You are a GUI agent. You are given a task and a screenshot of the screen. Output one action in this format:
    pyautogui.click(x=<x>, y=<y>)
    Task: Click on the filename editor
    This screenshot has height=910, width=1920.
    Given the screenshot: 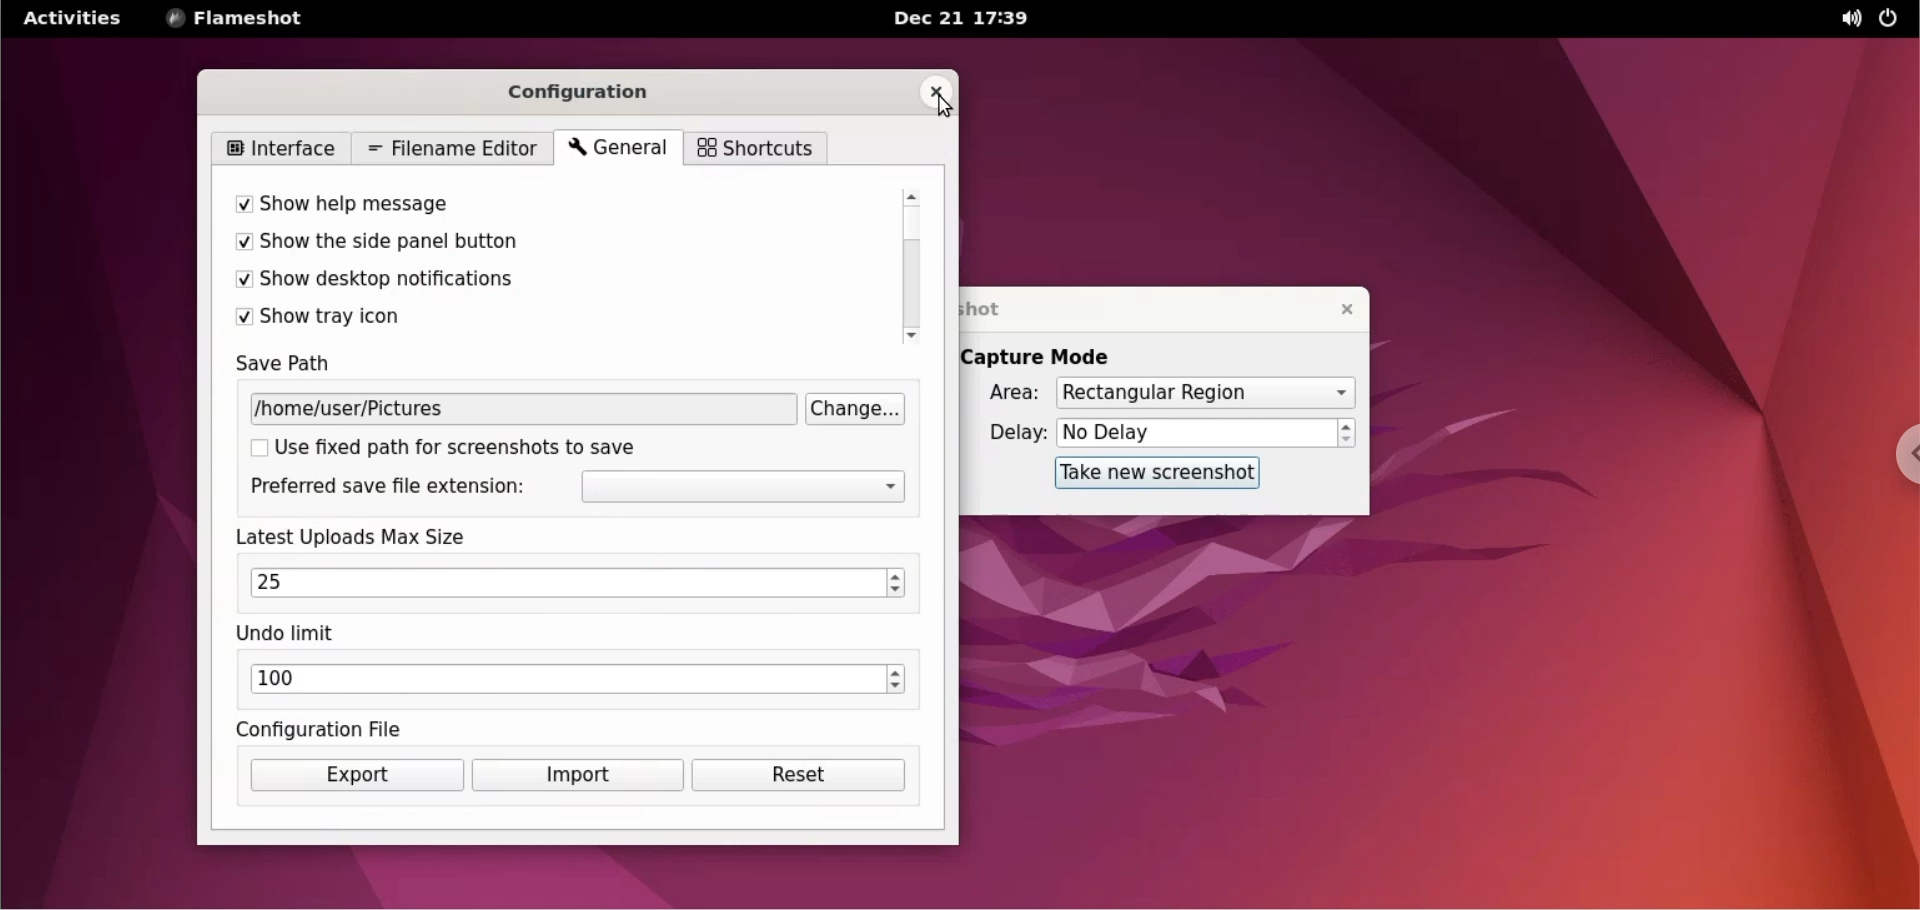 What is the action you would take?
    pyautogui.click(x=453, y=150)
    